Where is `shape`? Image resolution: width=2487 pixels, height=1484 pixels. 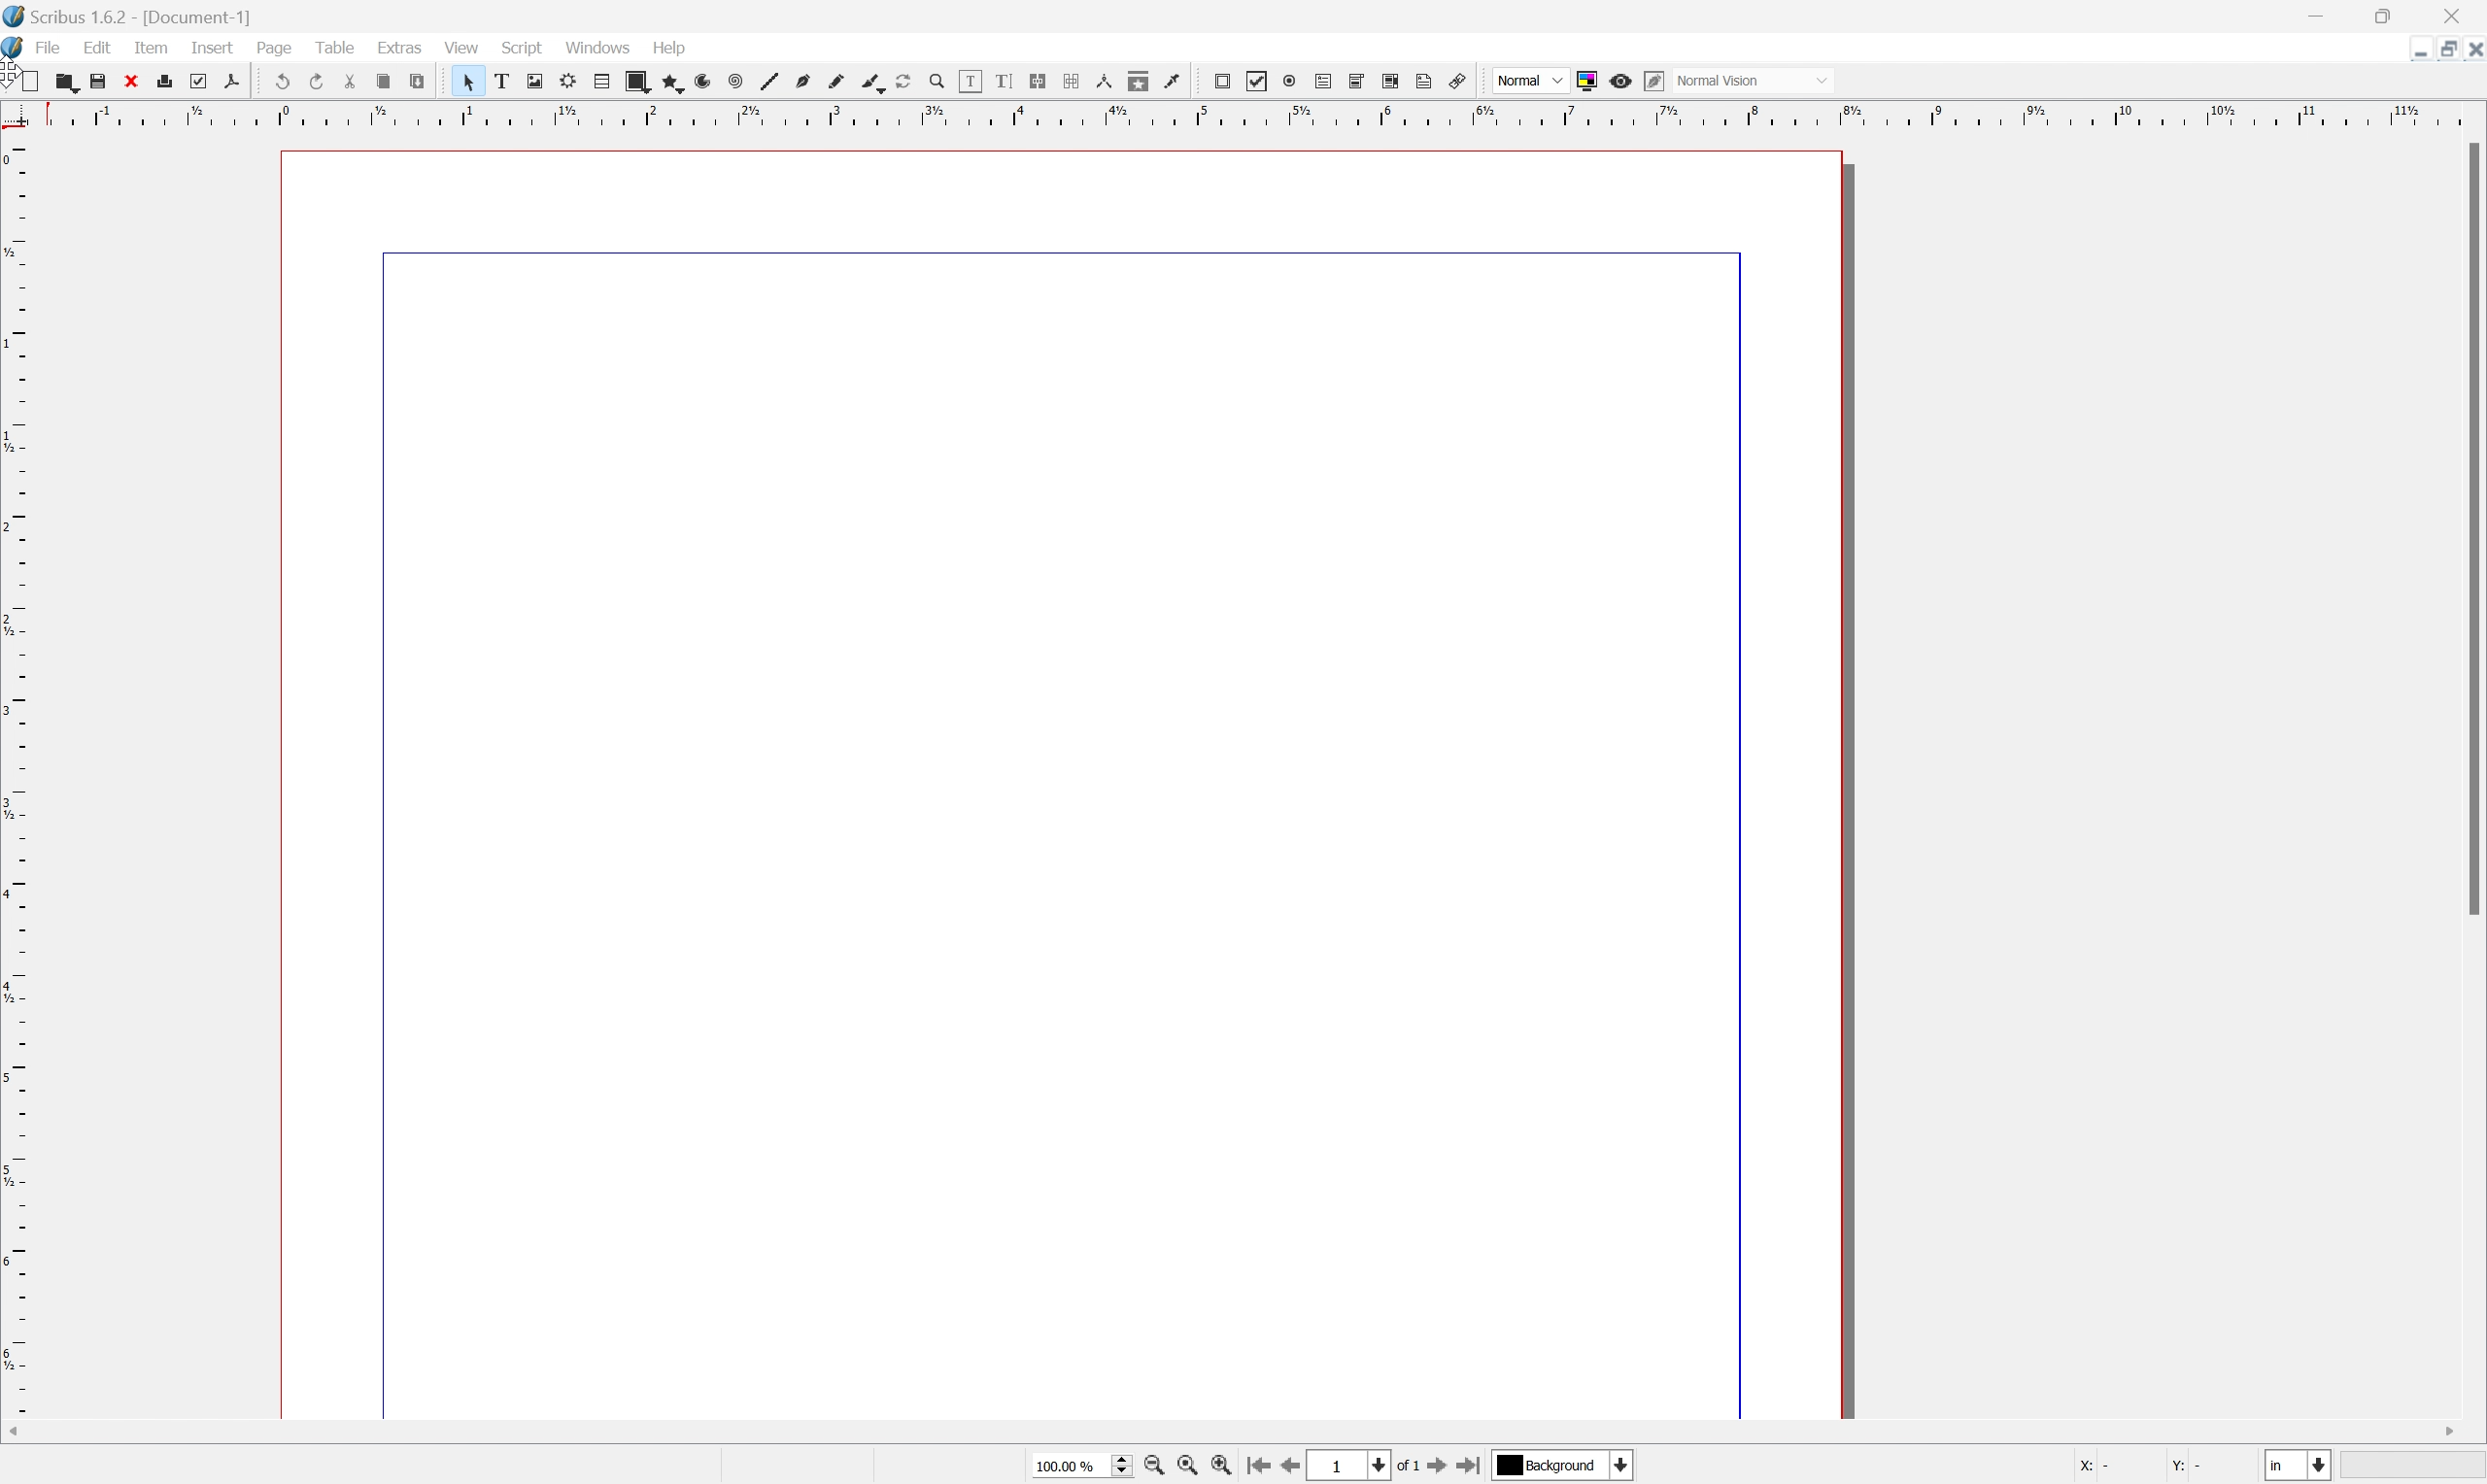 shape is located at coordinates (638, 82).